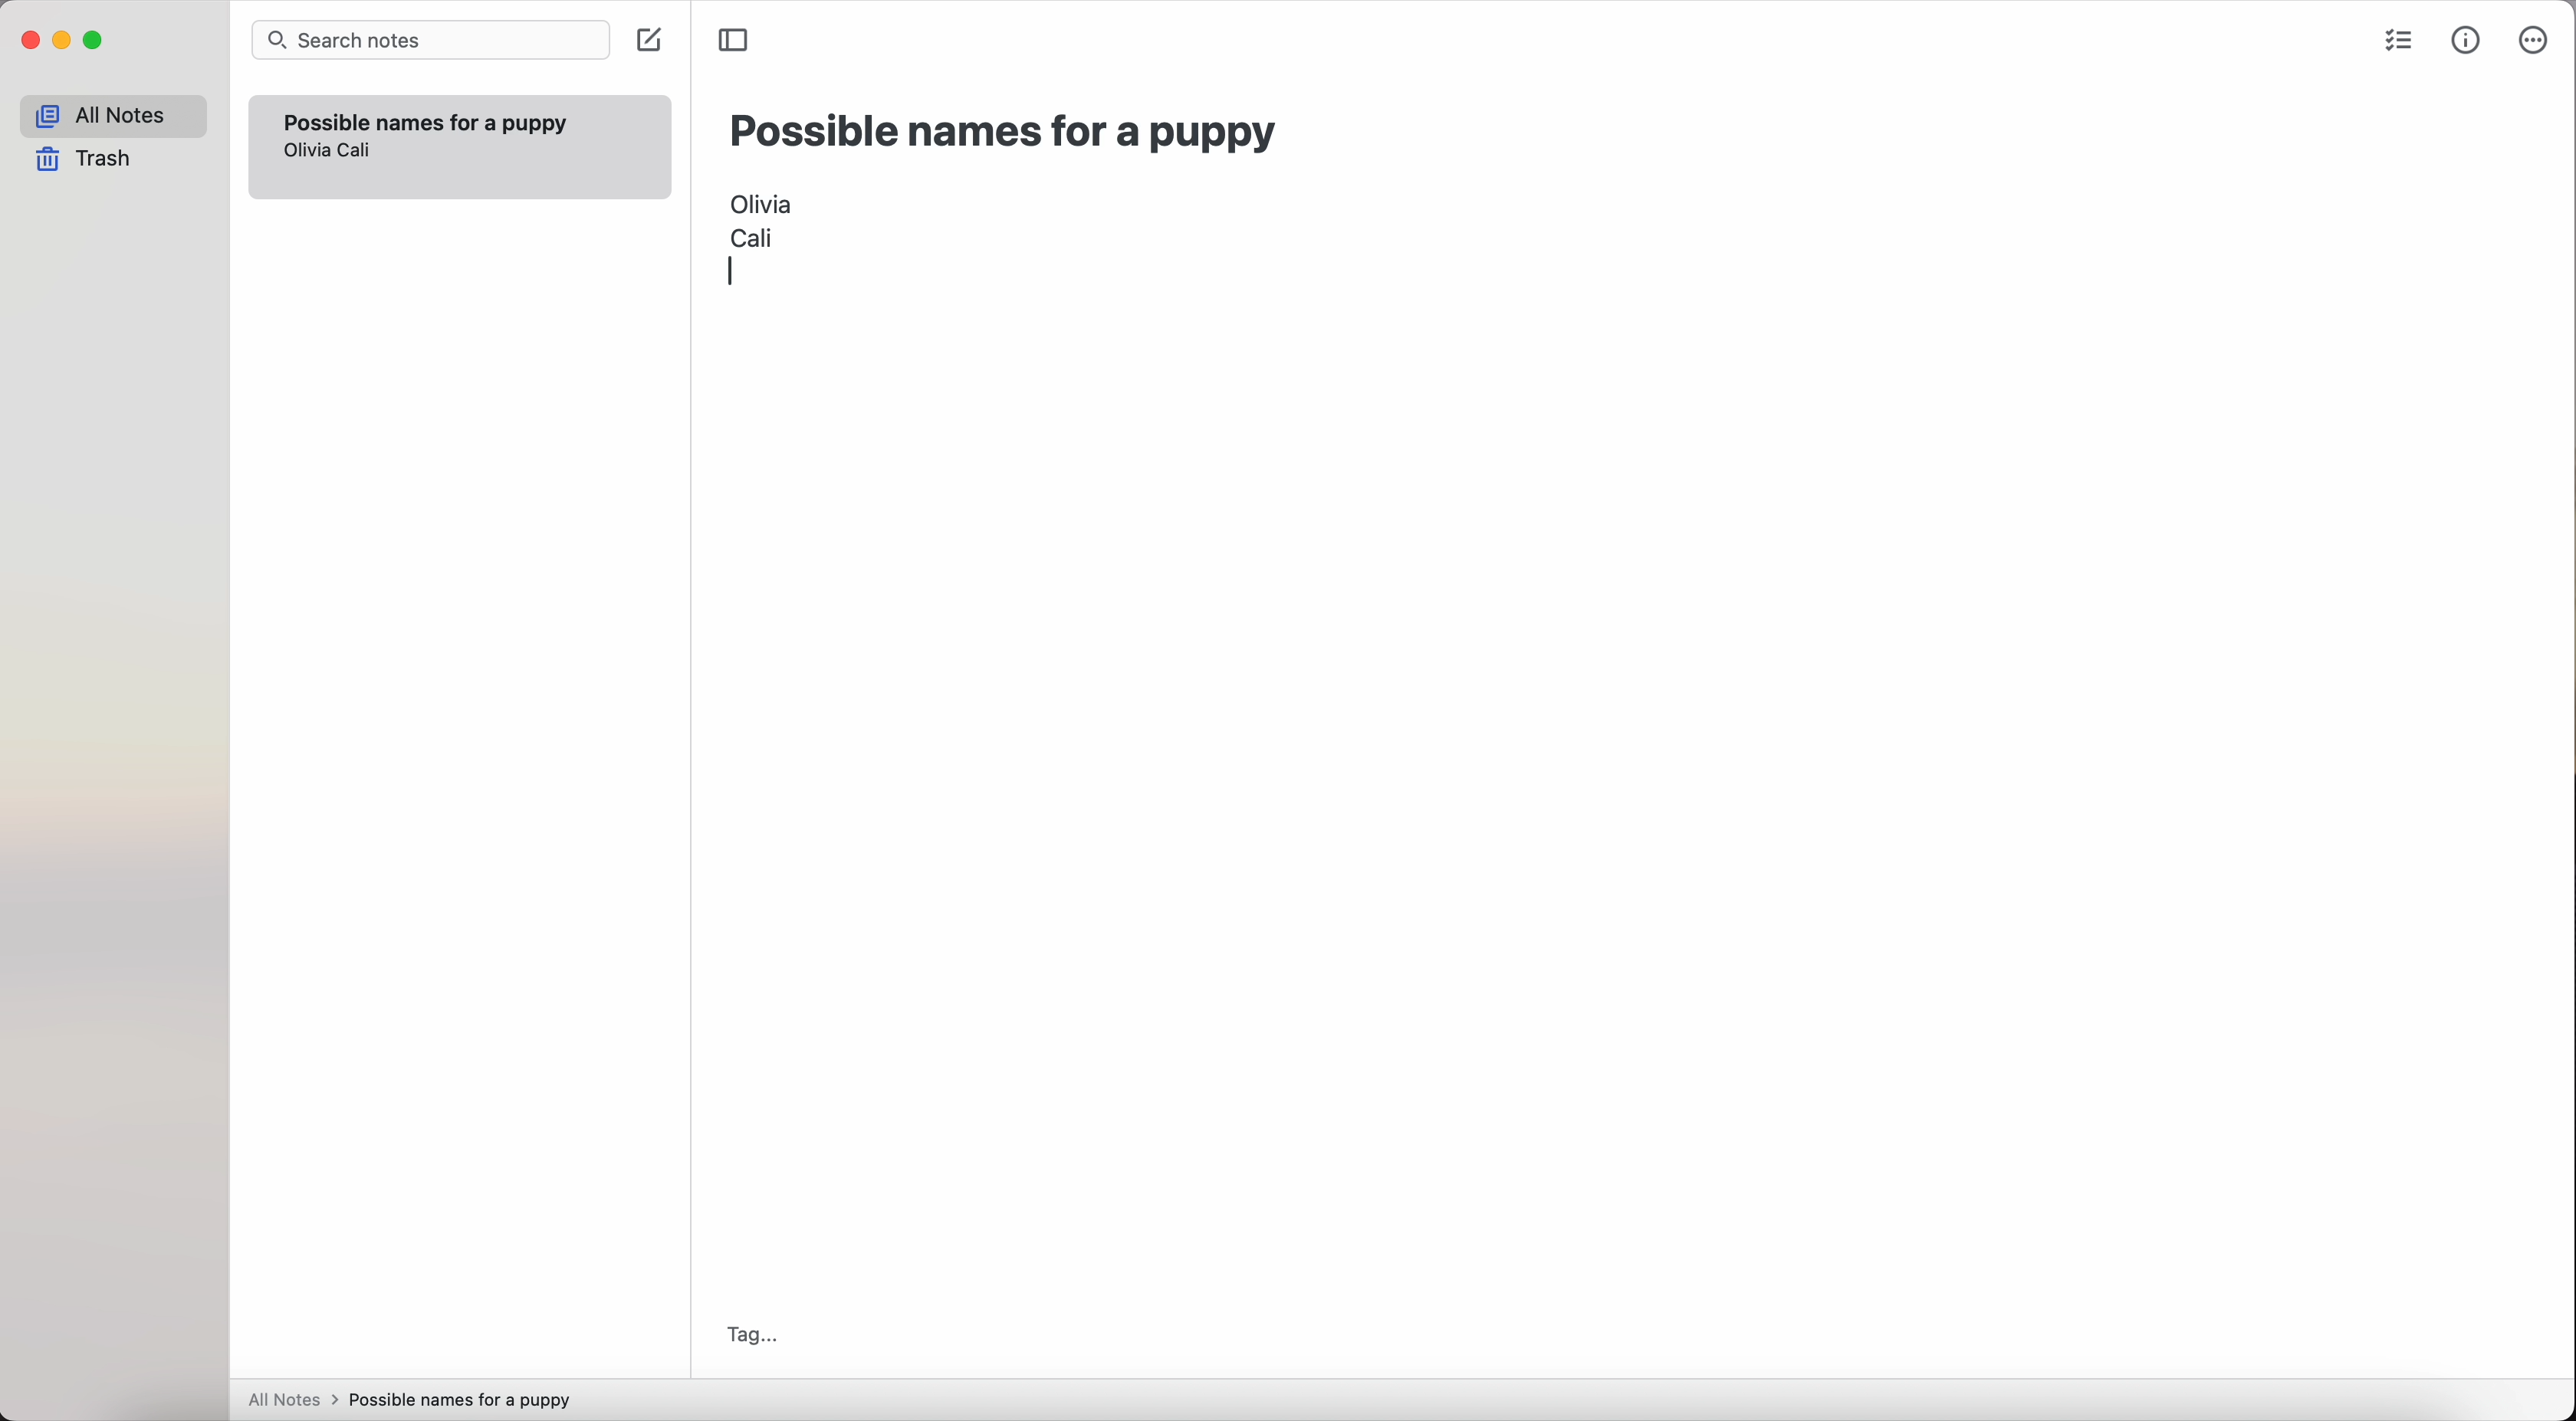 The height and width of the screenshot is (1421, 2576). Describe the element at coordinates (763, 200) in the screenshot. I see `Olivia` at that location.